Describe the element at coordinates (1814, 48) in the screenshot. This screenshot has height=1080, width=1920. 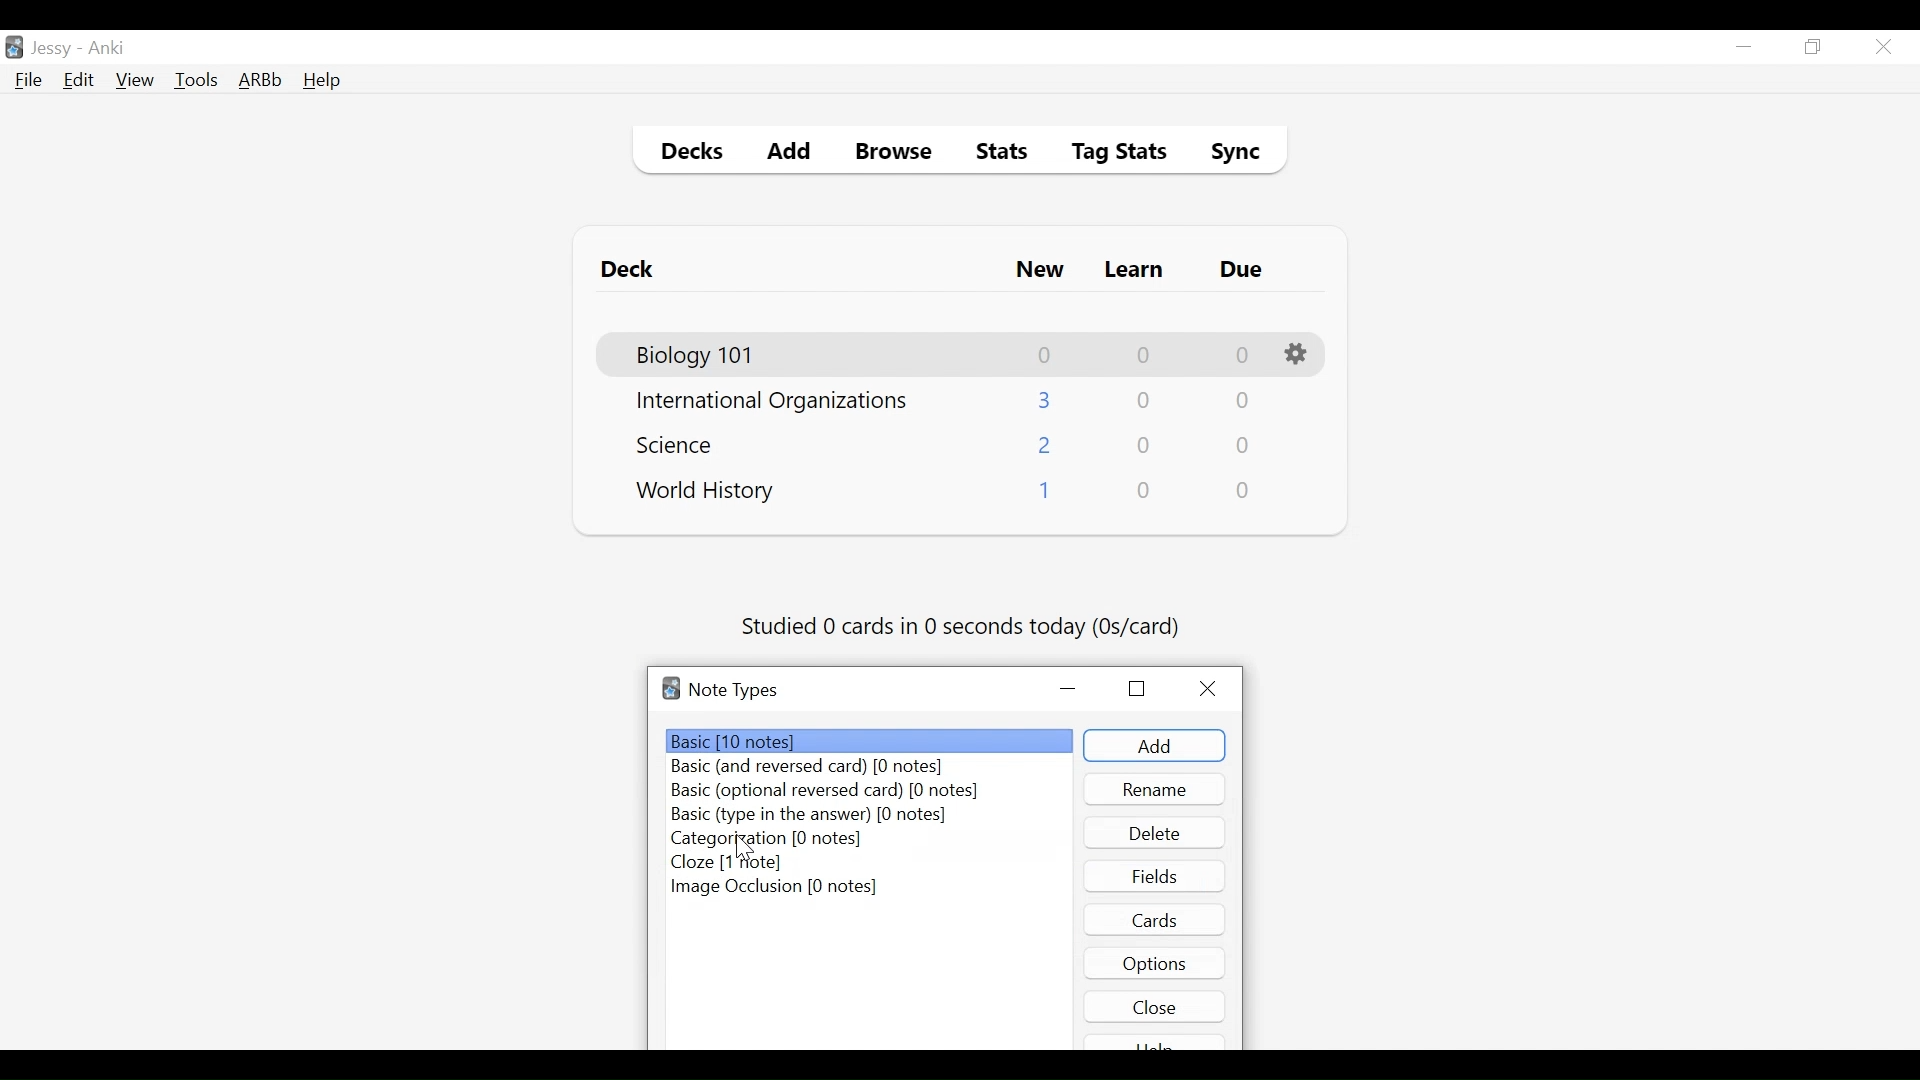
I see `Restore` at that location.